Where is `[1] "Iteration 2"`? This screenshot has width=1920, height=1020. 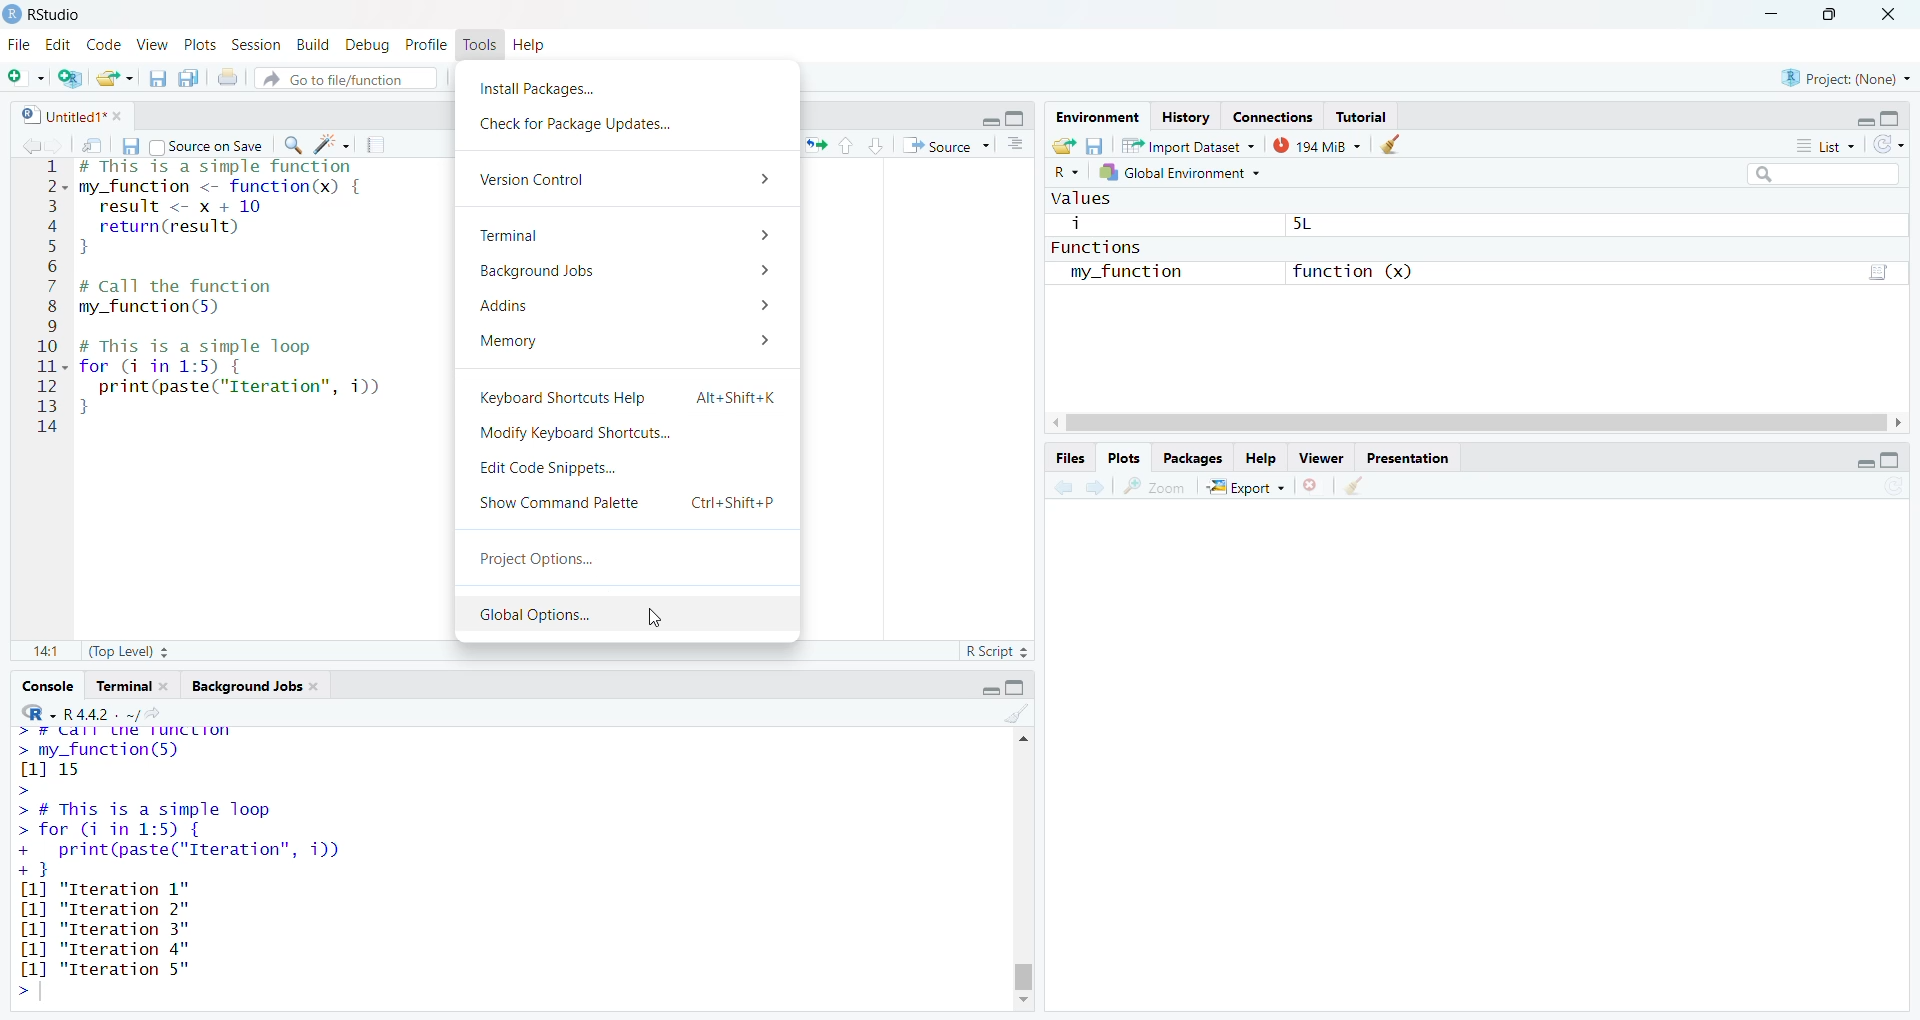 [1] "Iteration 2" is located at coordinates (109, 909).